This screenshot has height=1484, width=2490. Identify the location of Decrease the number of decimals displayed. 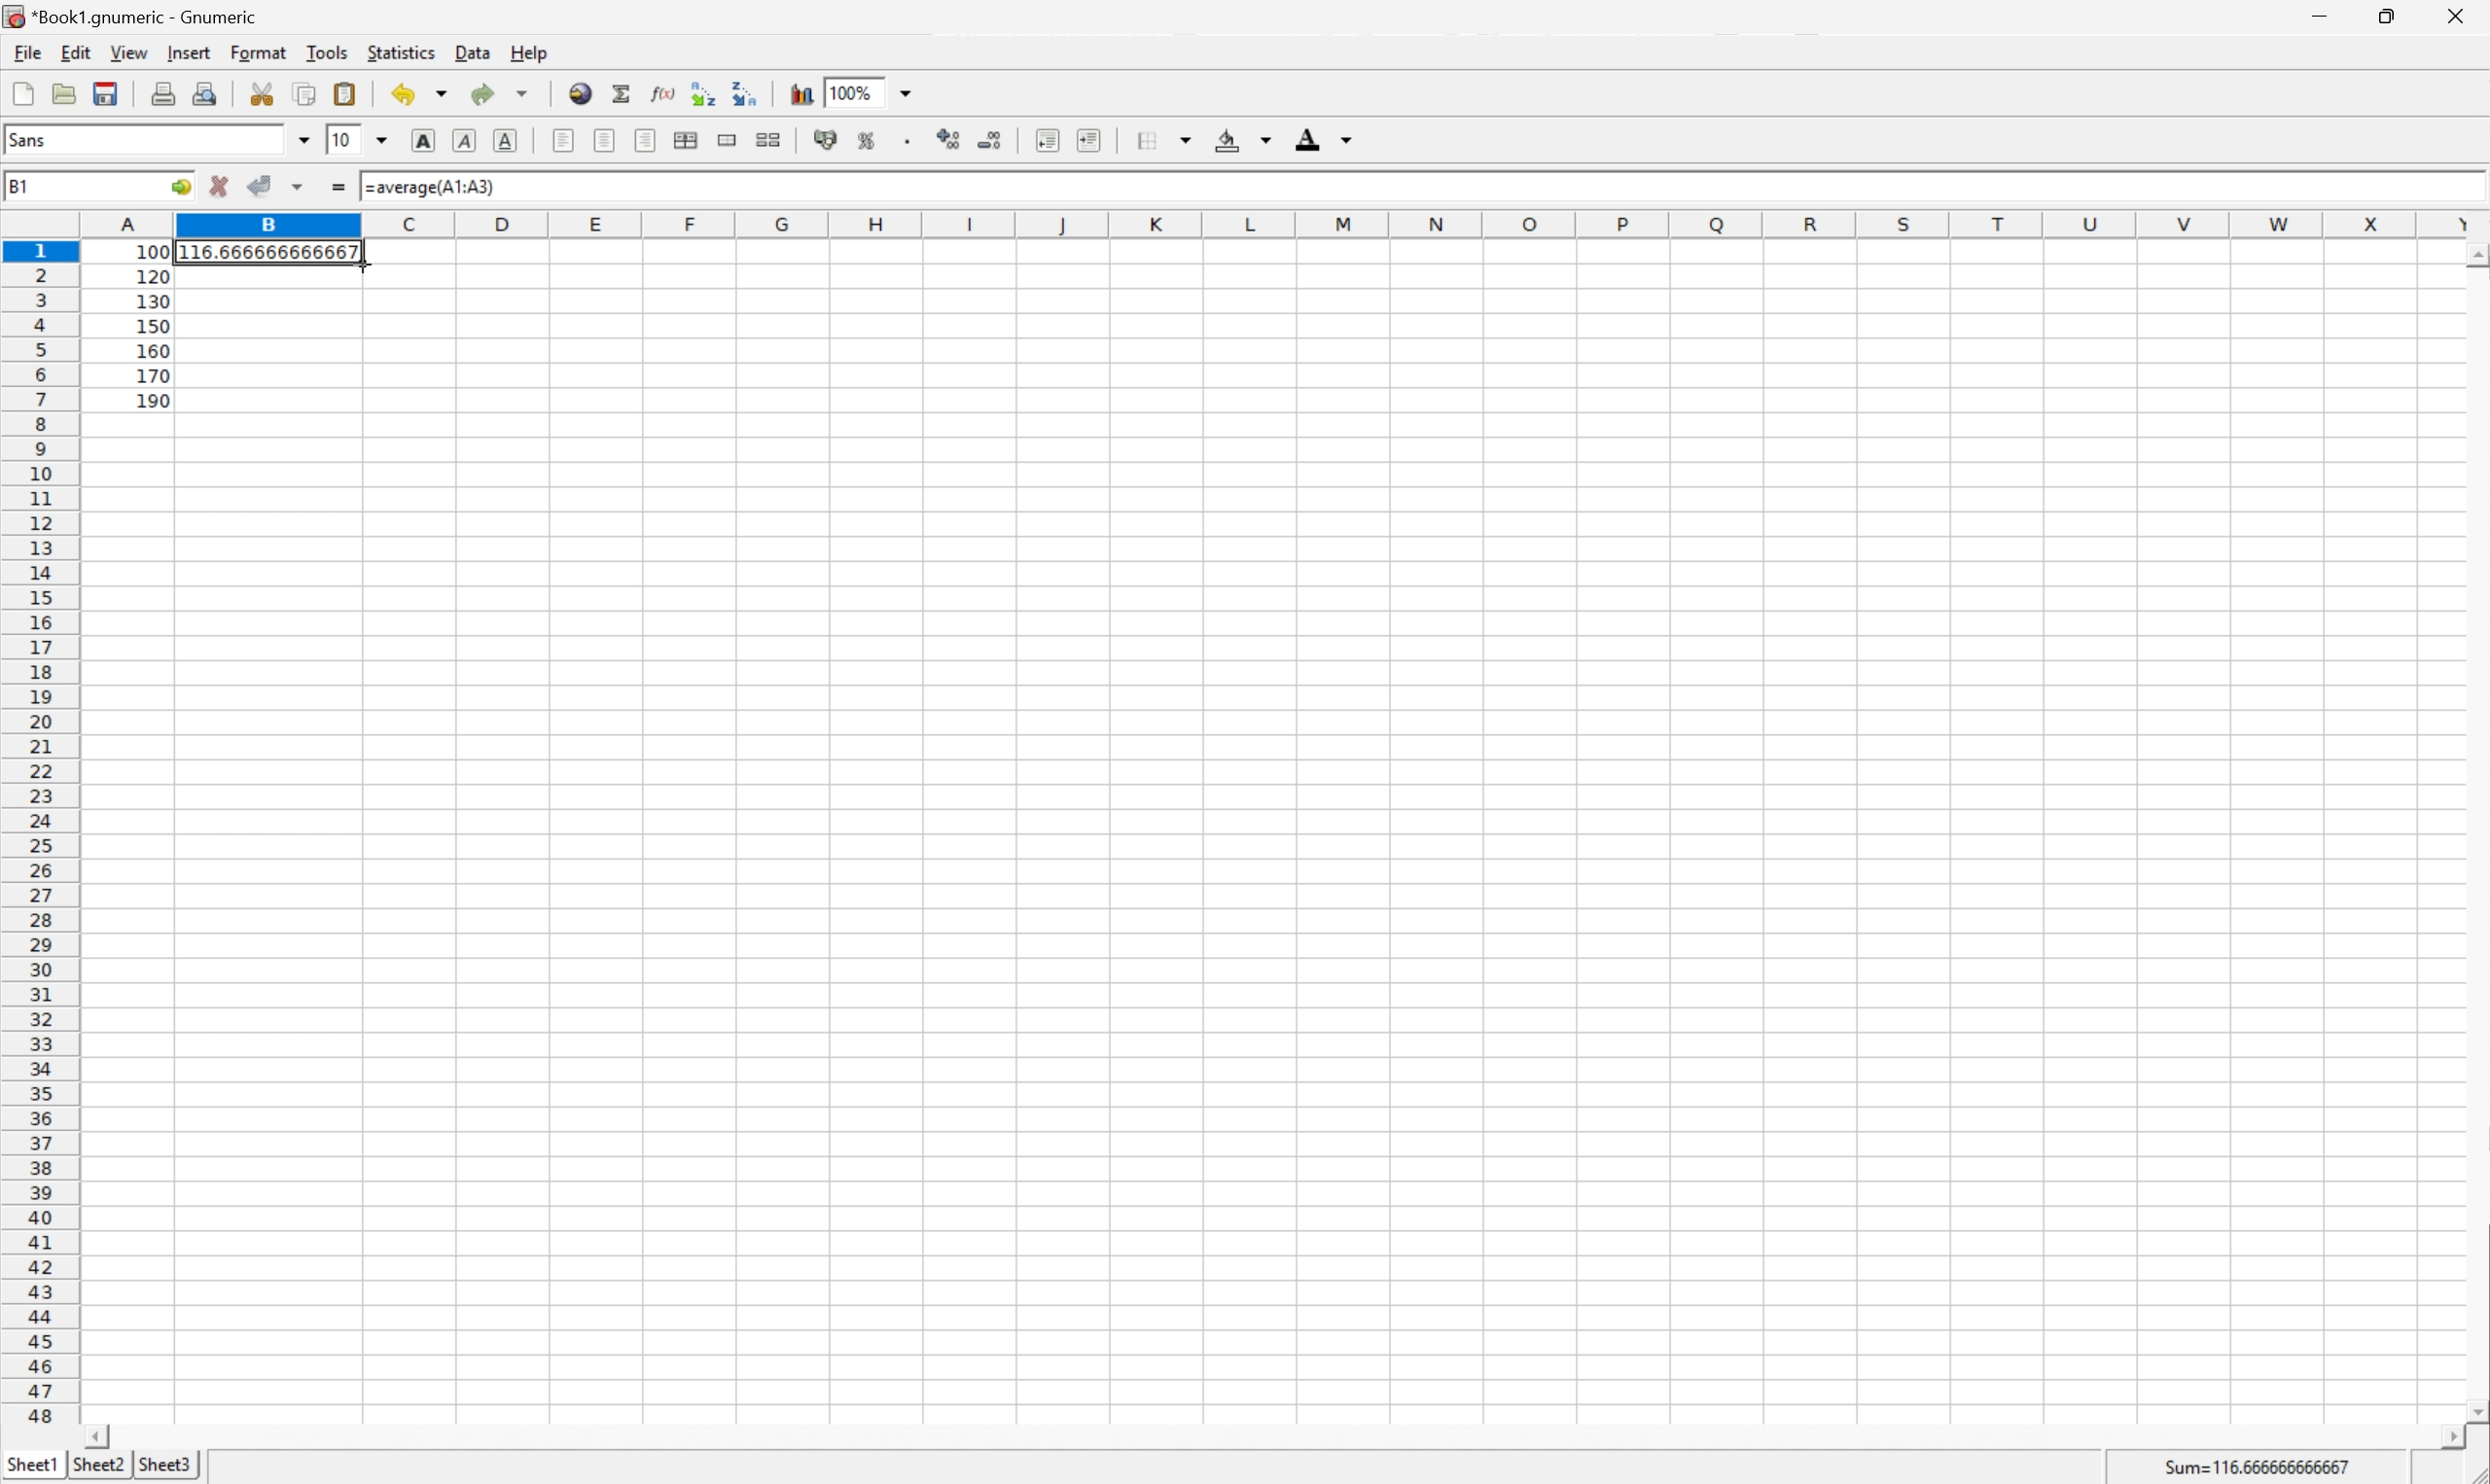
(993, 142).